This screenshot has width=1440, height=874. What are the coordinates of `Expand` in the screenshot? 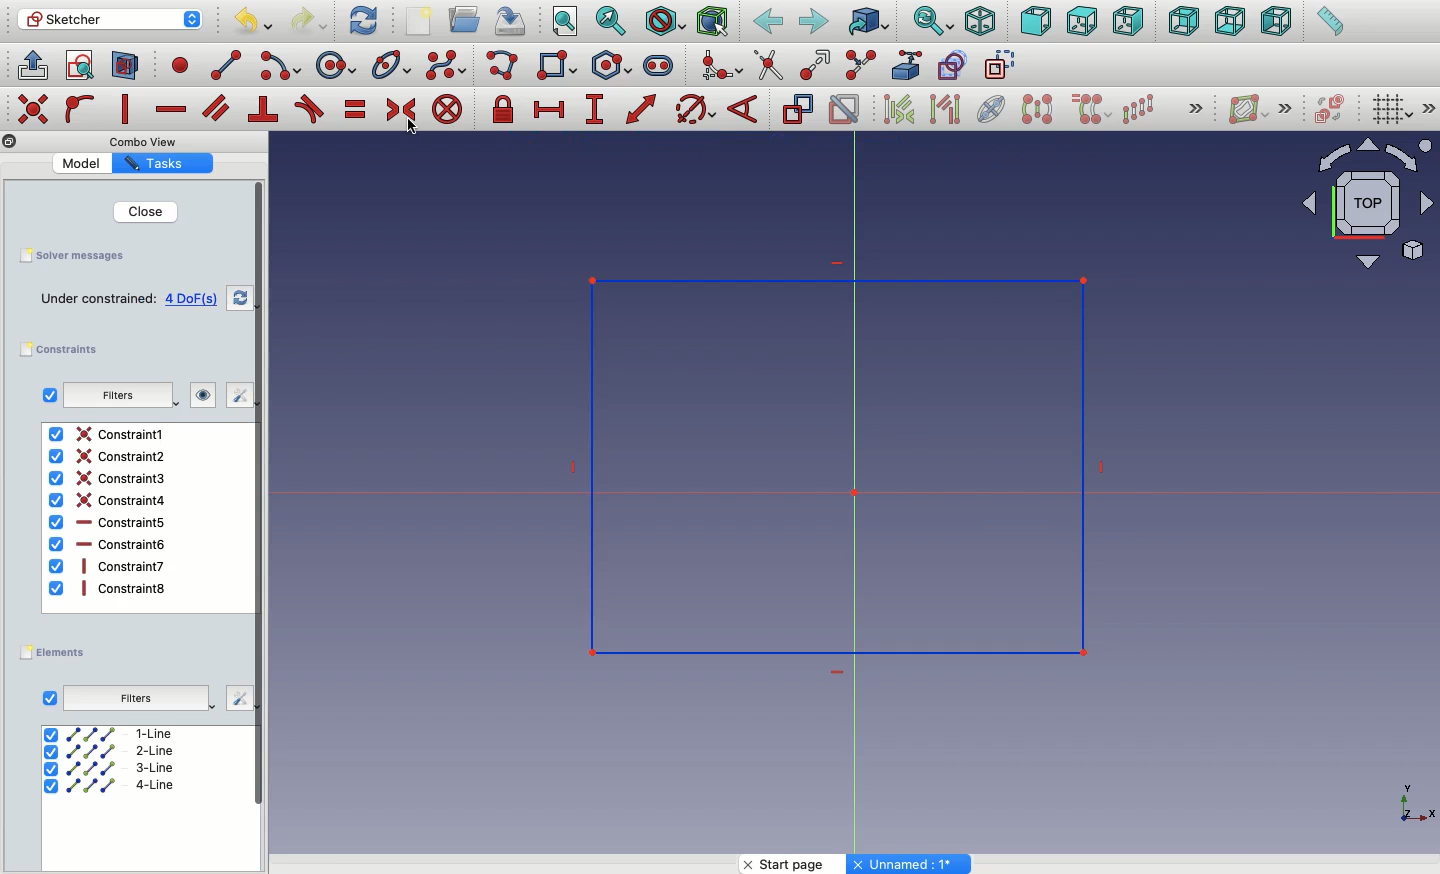 It's located at (1430, 108).